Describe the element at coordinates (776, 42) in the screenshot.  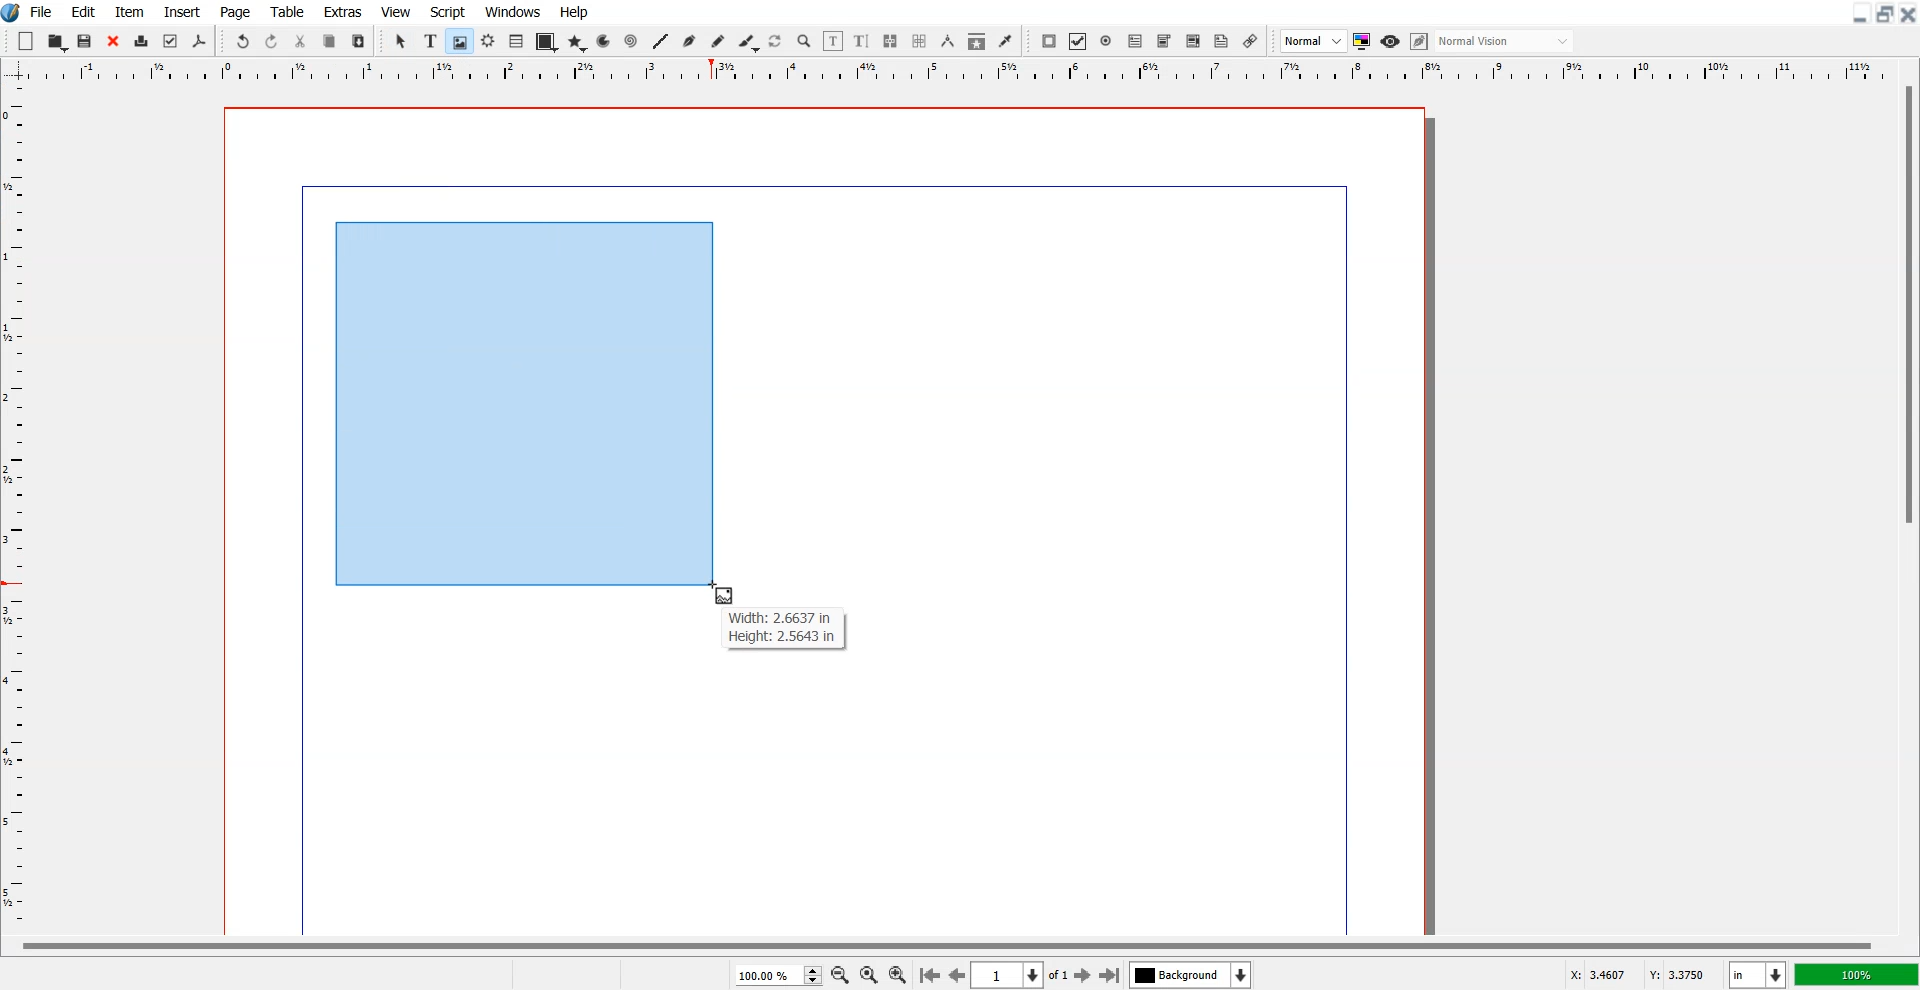
I see `Rotate Item` at that location.